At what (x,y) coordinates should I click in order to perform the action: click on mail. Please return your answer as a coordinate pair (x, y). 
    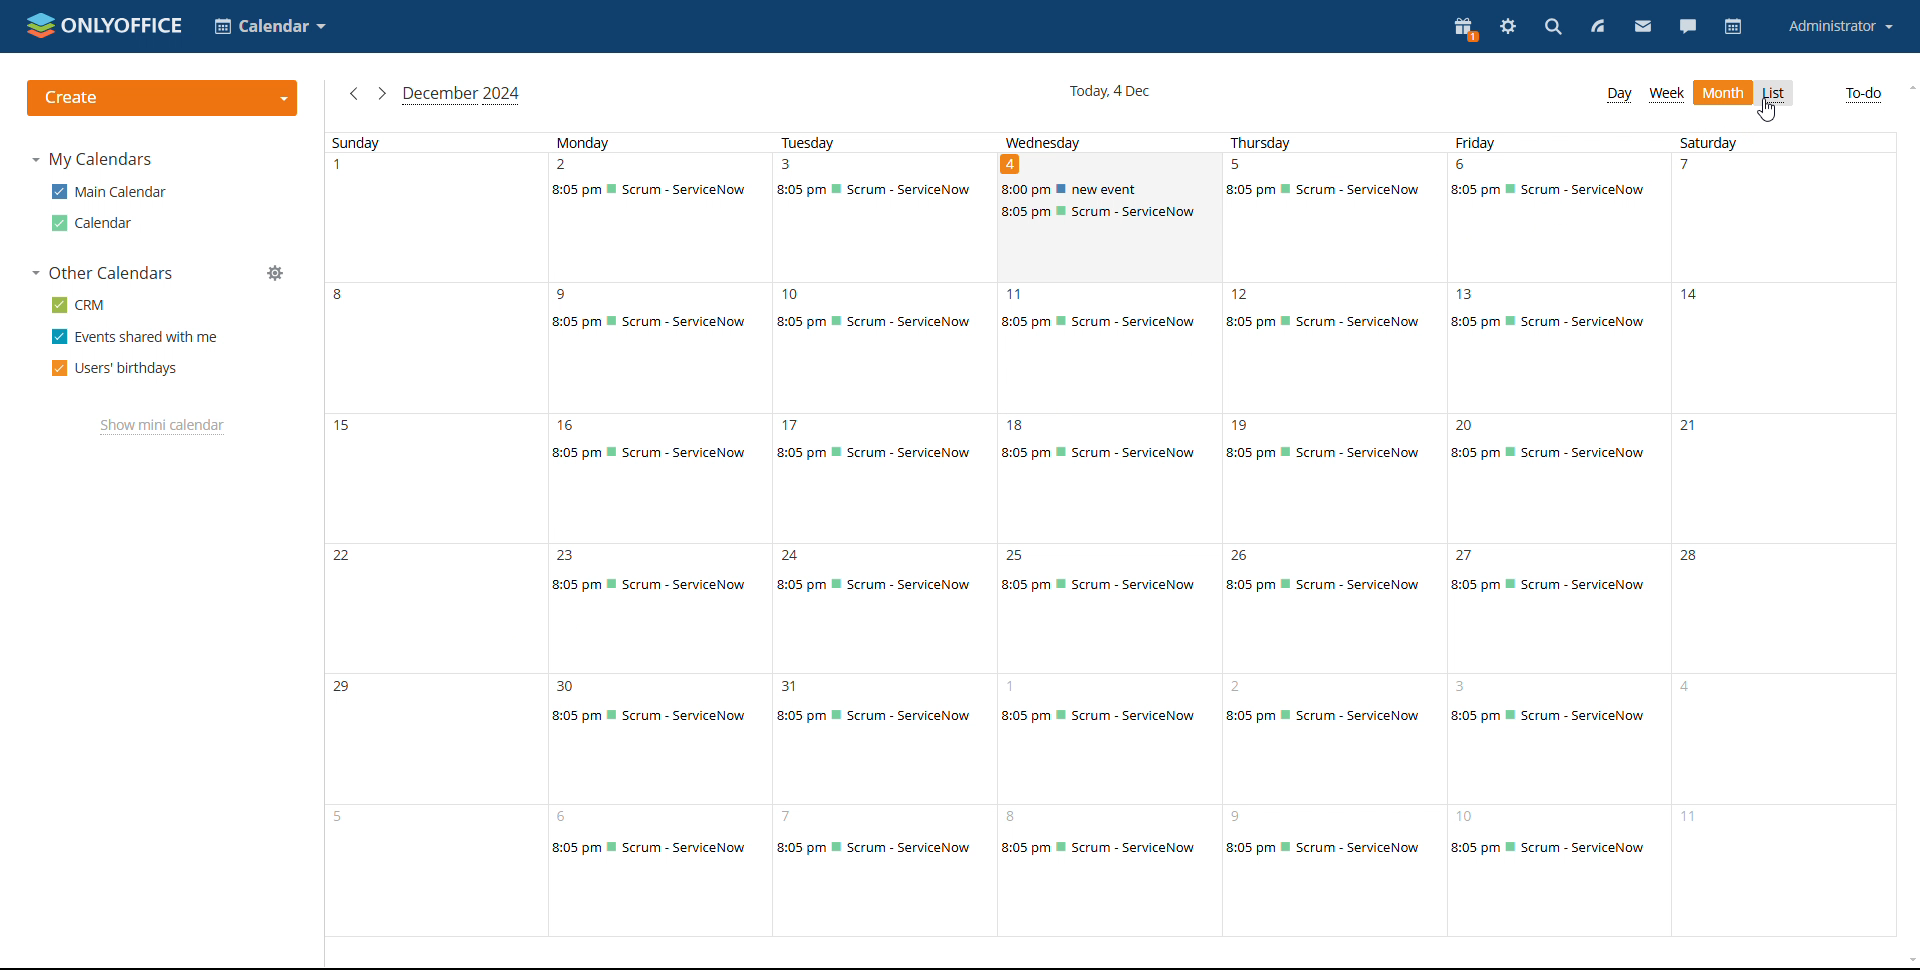
    Looking at the image, I should click on (1644, 29).